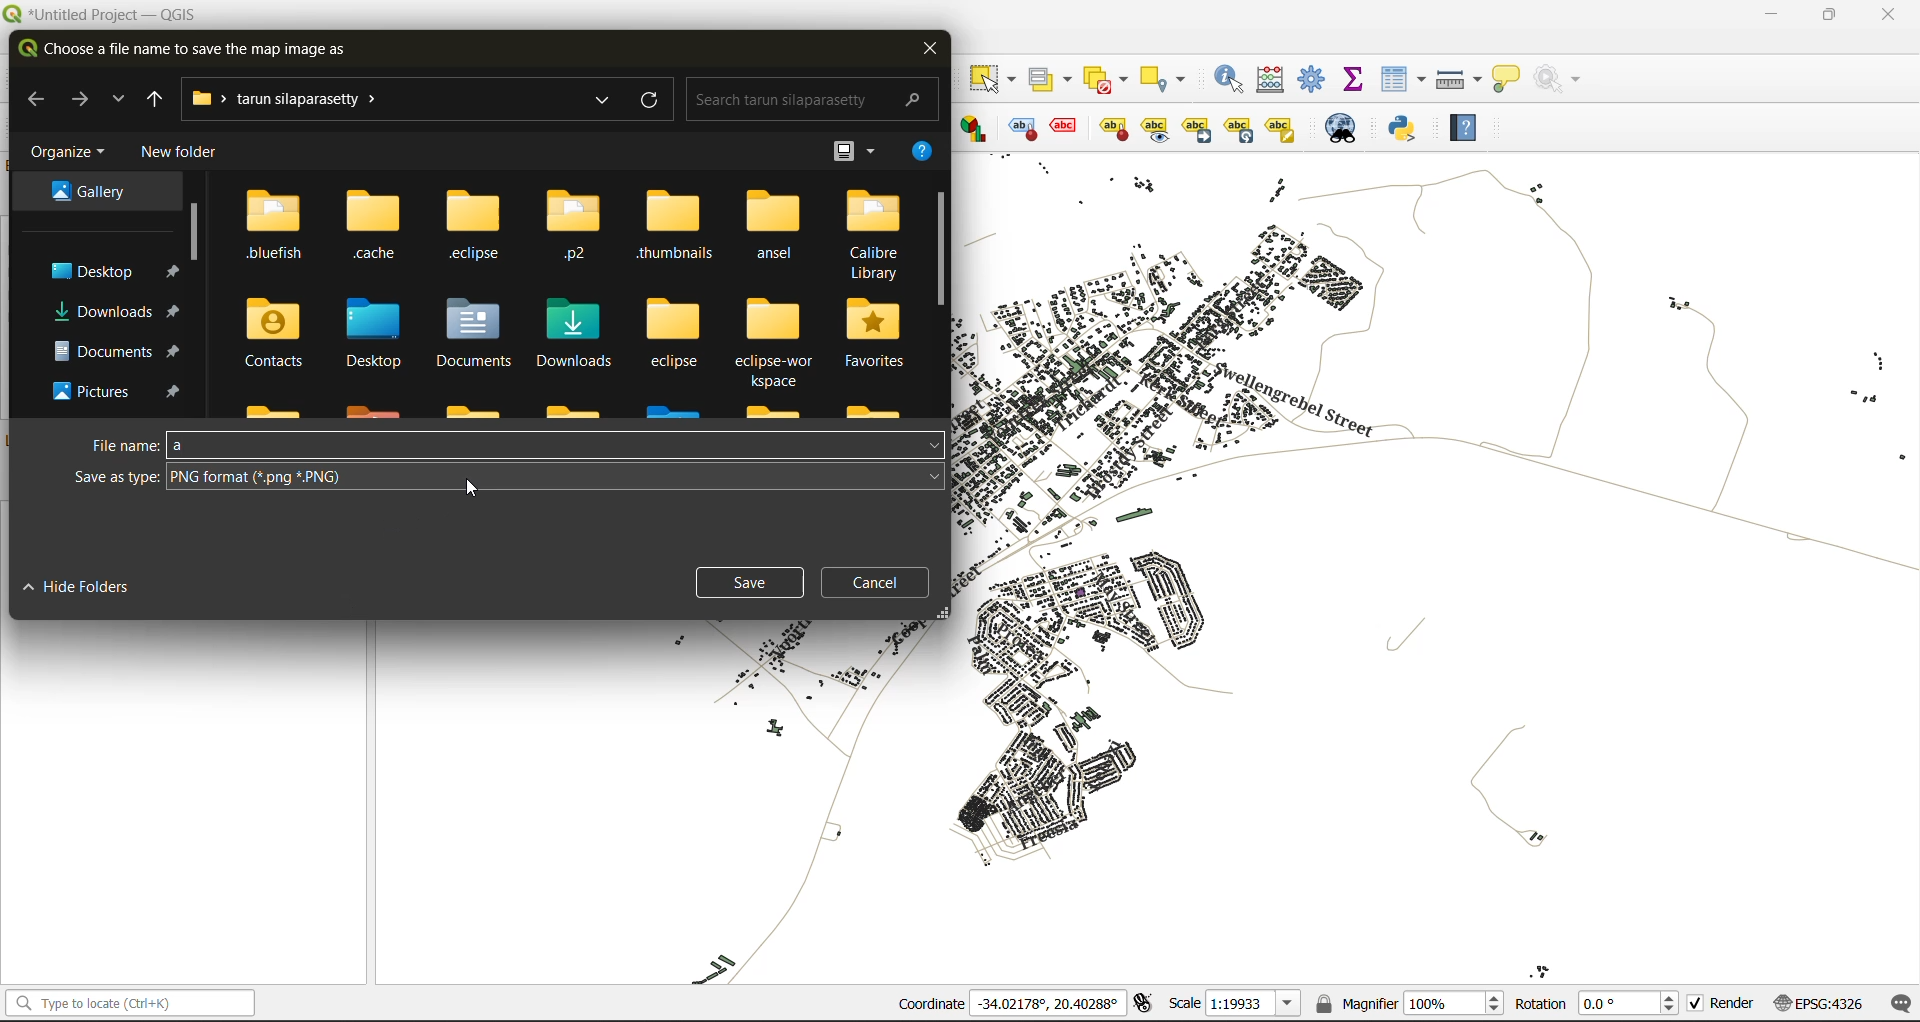 Image resolution: width=1920 pixels, height=1022 pixels. Describe the element at coordinates (1404, 80) in the screenshot. I see `attributes table` at that location.